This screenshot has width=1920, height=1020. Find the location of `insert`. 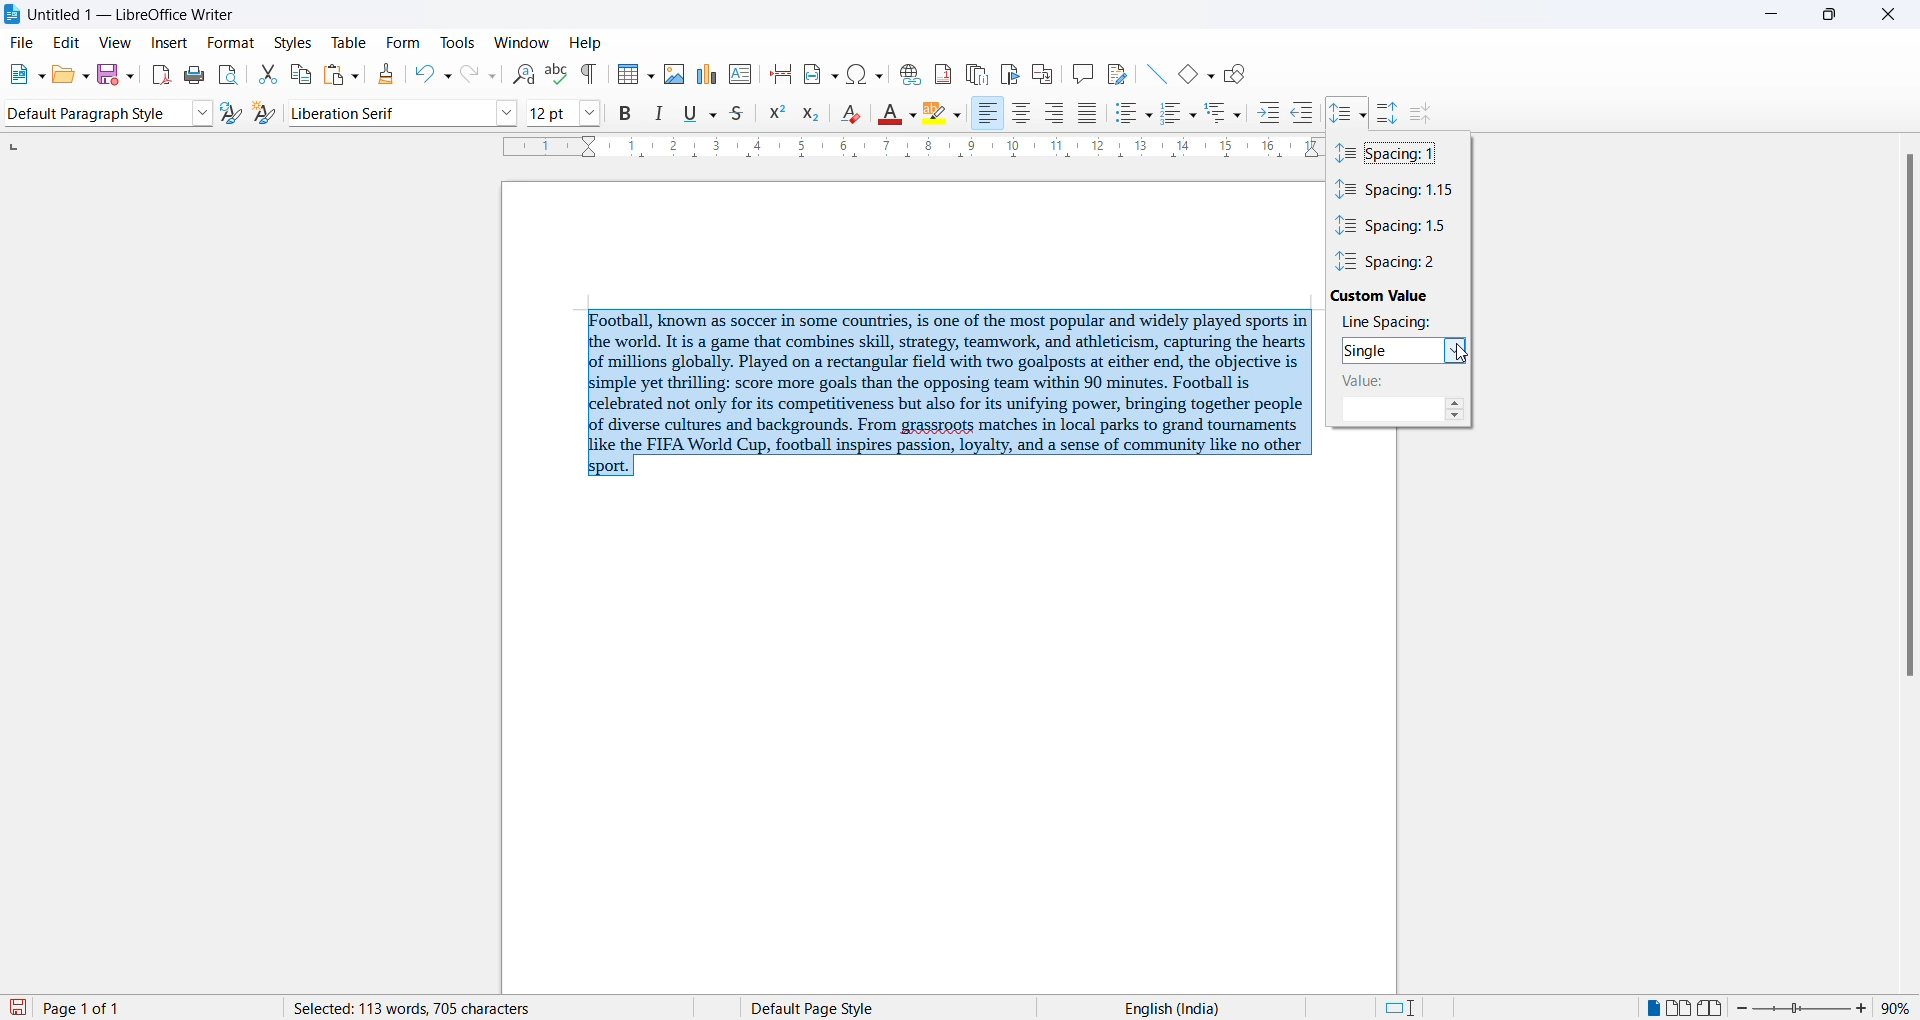

insert is located at coordinates (170, 45).